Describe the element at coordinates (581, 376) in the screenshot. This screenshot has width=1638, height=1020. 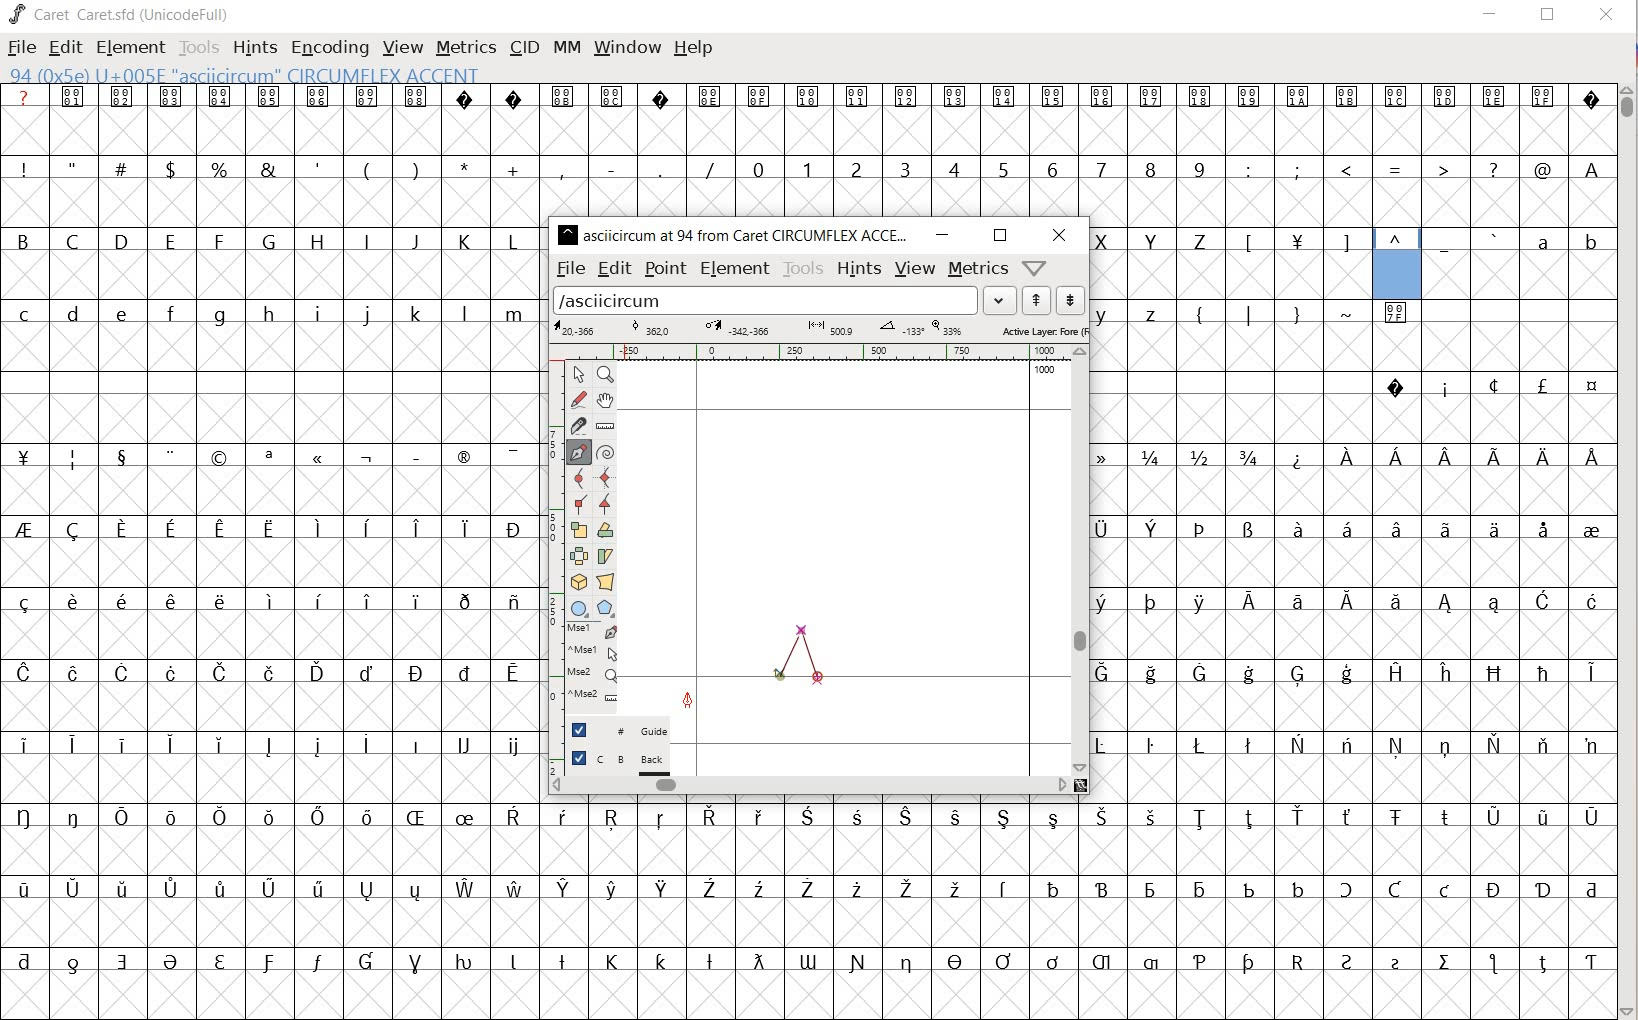
I see `POINTER` at that location.